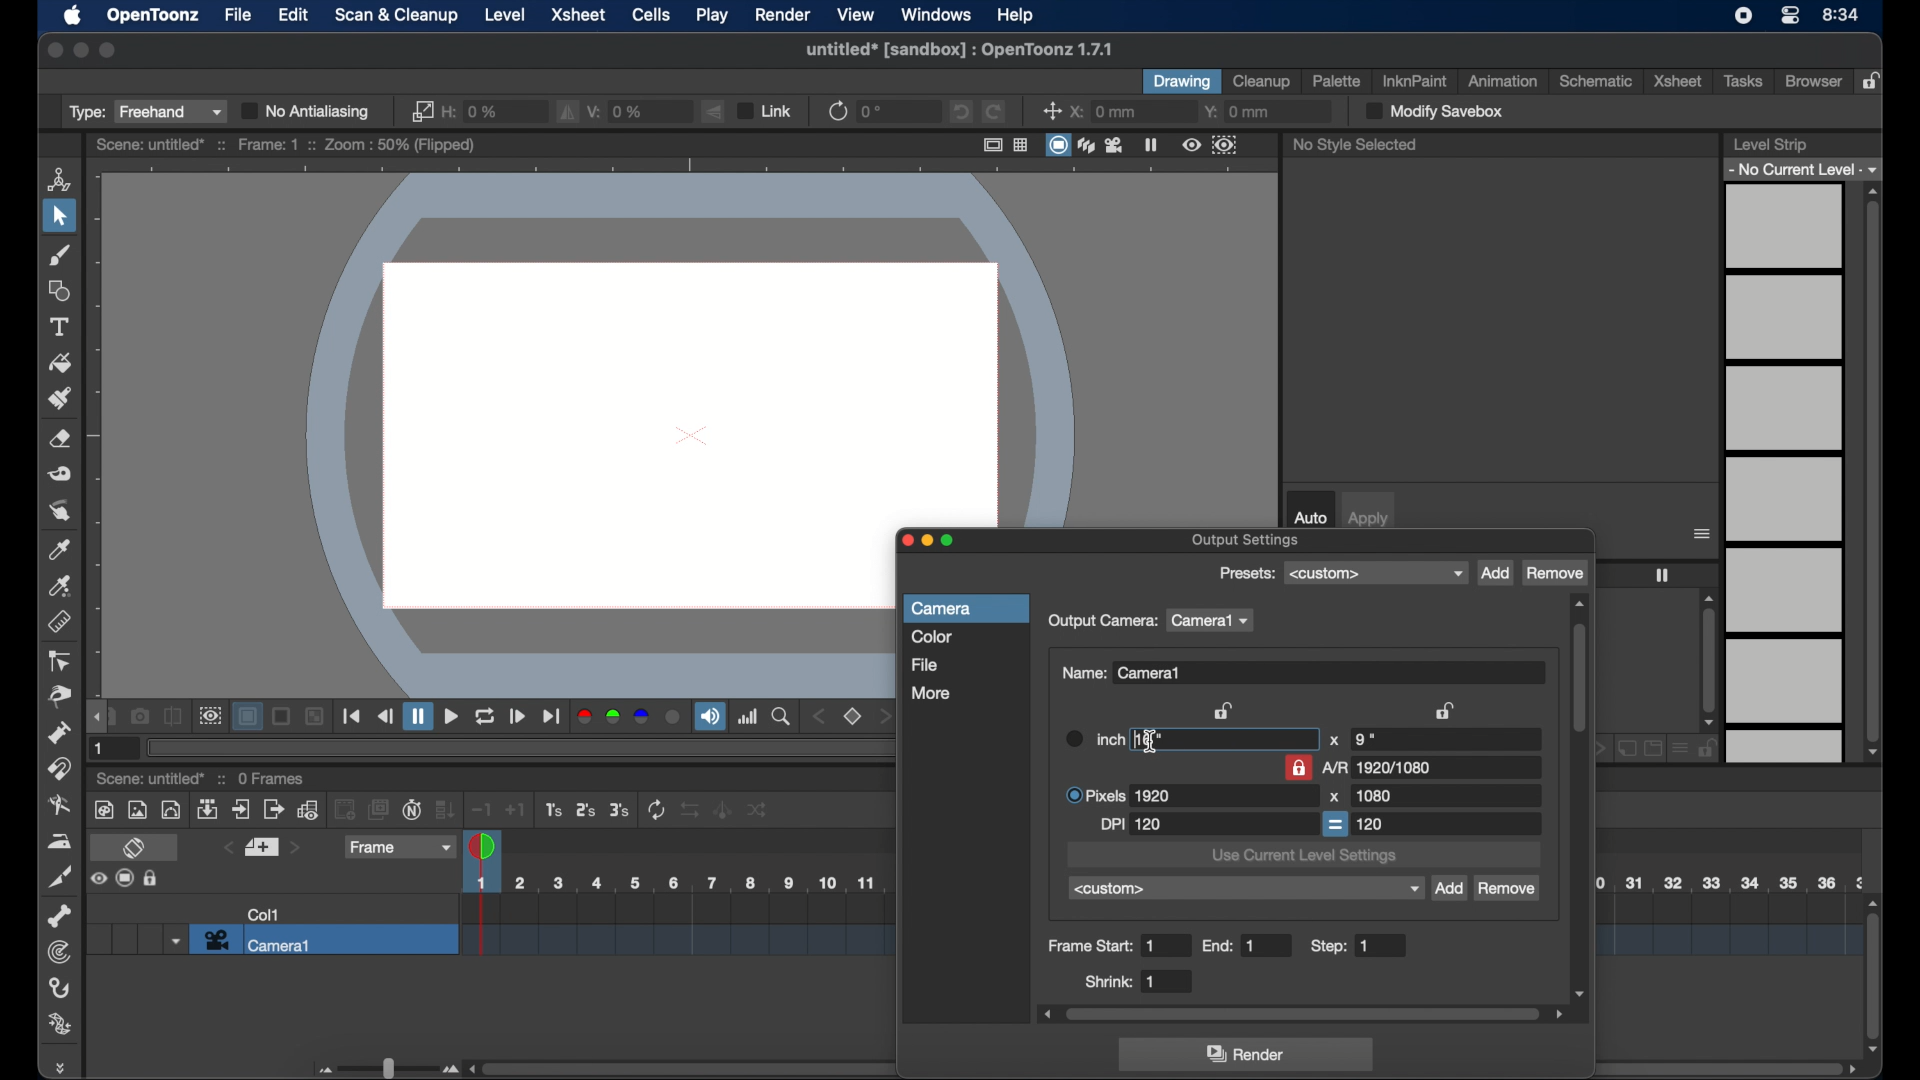 The height and width of the screenshot is (1080, 1920). What do you see at coordinates (1226, 710) in the screenshot?
I see `lock` at bounding box center [1226, 710].